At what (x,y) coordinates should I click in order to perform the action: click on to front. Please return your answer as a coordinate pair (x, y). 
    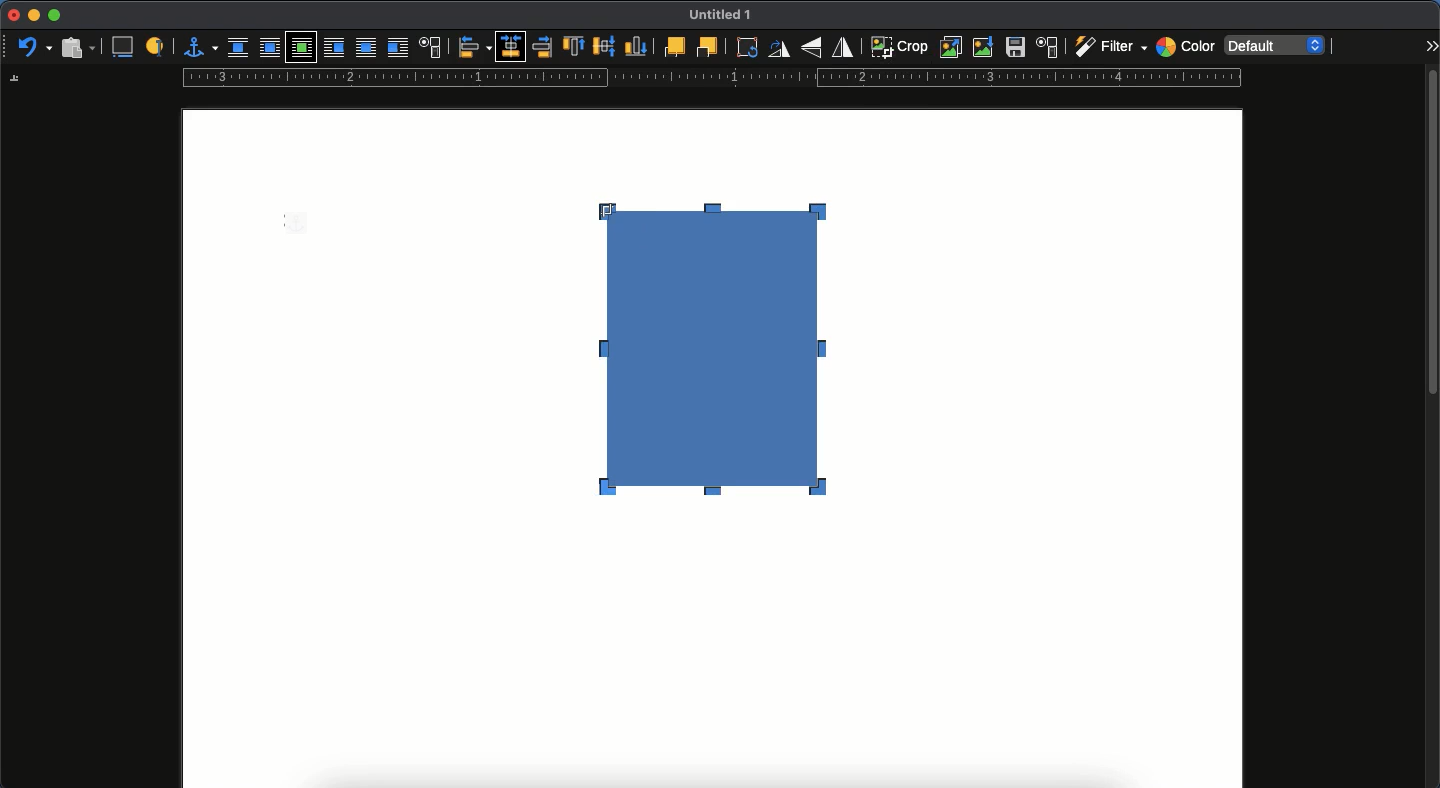
    Looking at the image, I should click on (673, 47).